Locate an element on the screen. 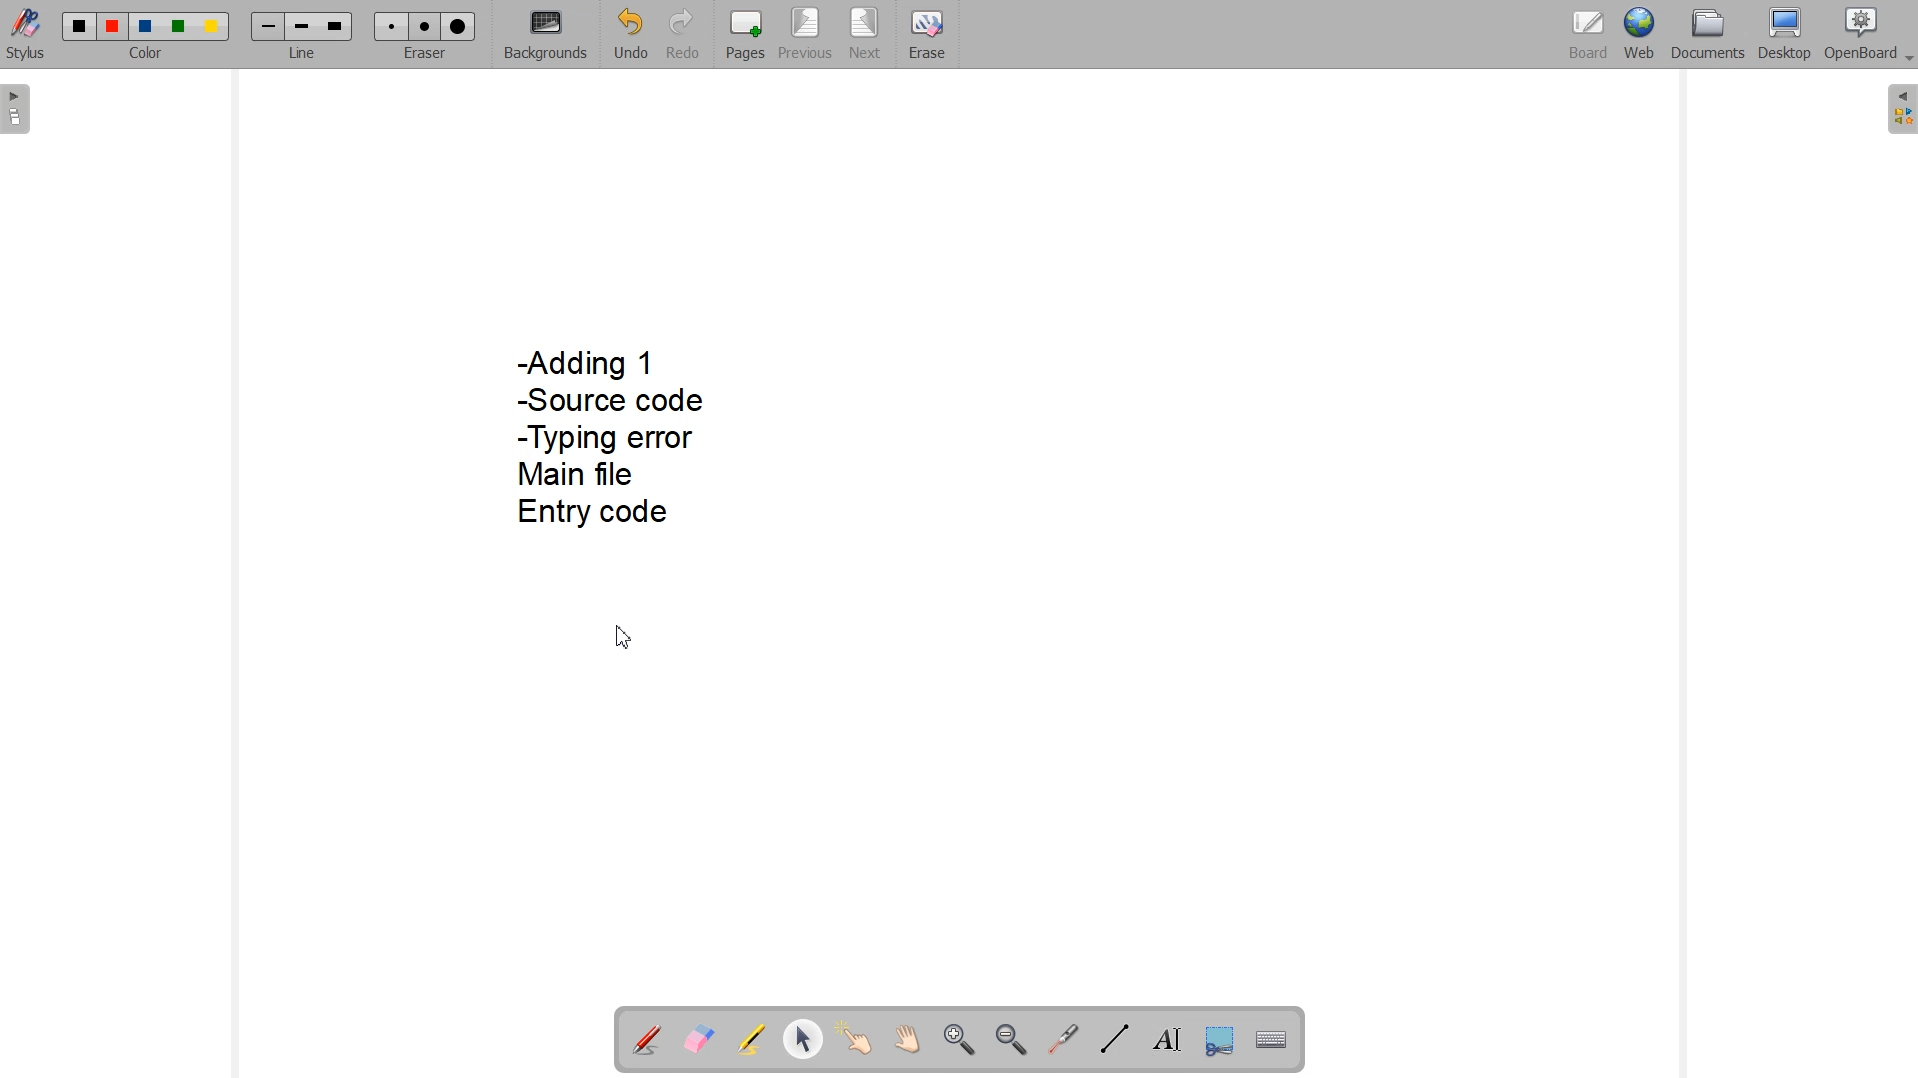 This screenshot has width=1918, height=1078. The library (right panel) is located at coordinates (1900, 109).